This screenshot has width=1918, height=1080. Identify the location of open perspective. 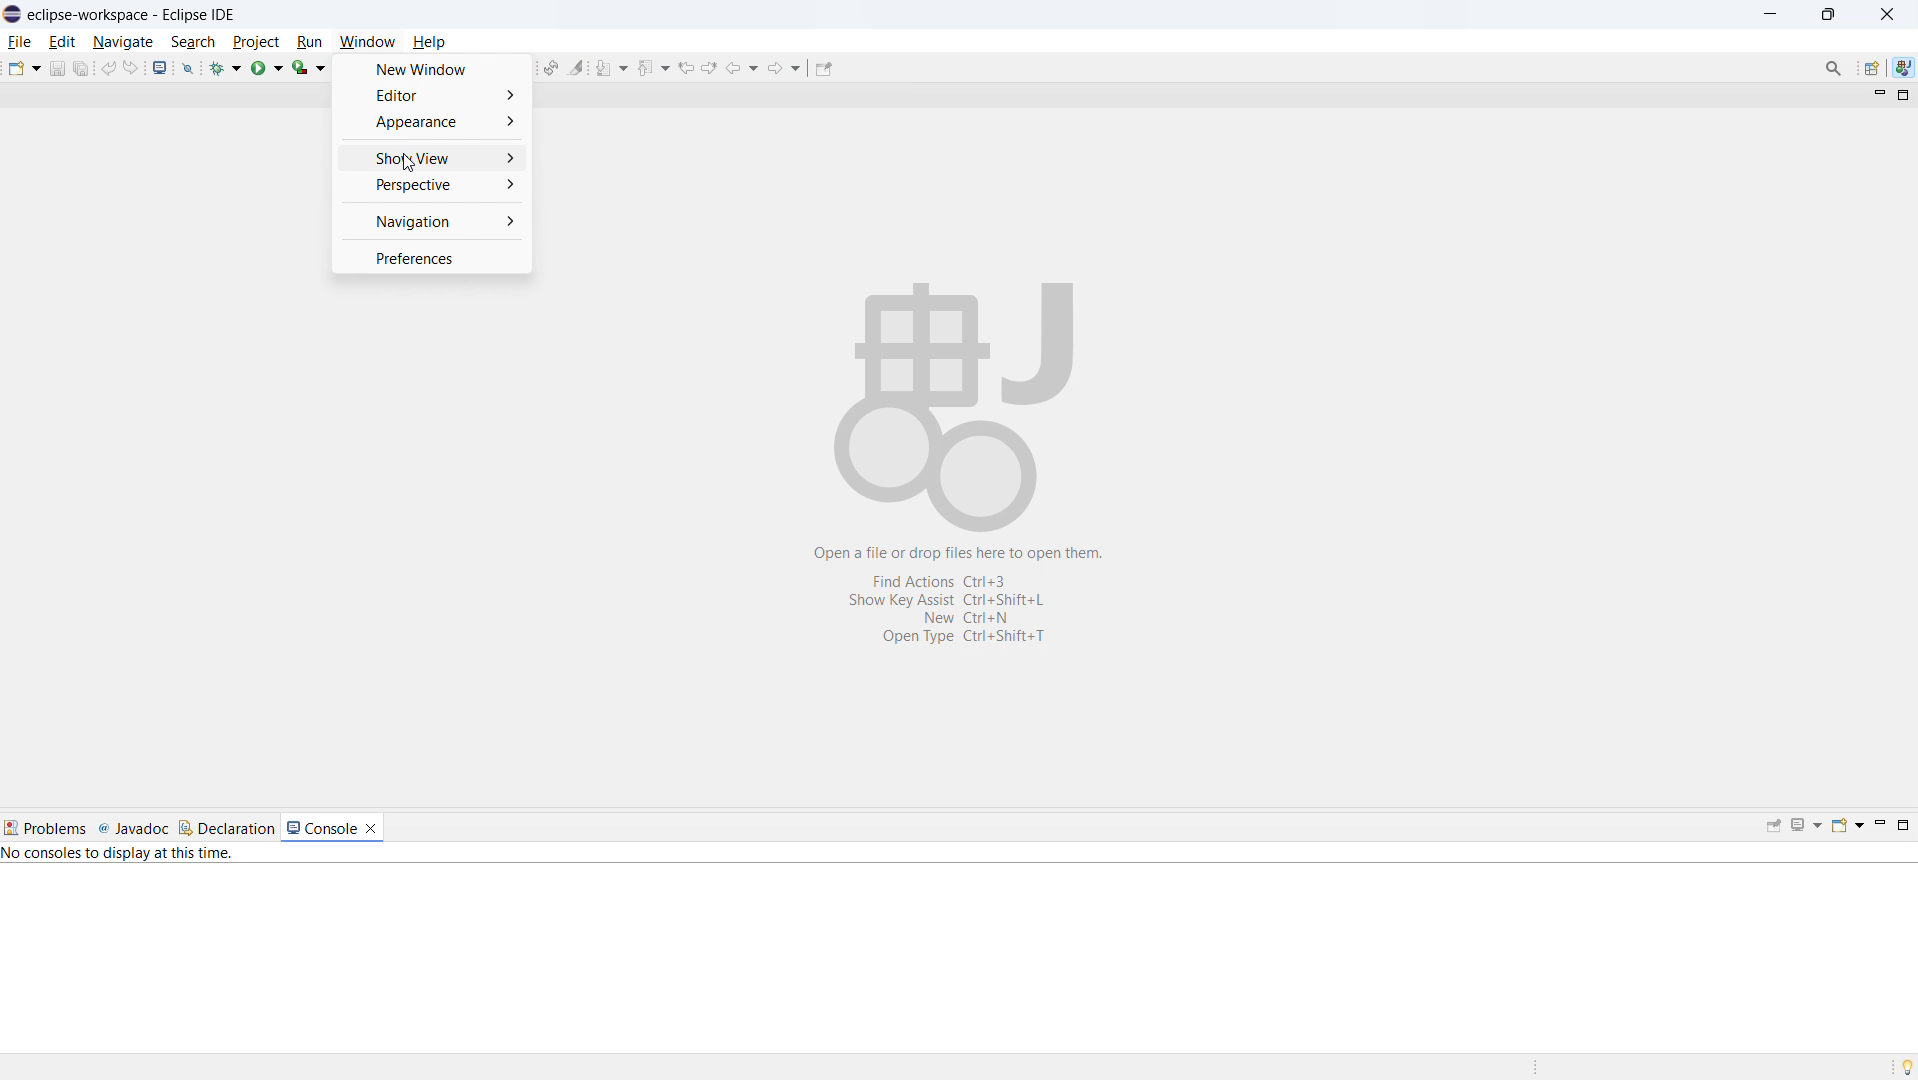
(1871, 68).